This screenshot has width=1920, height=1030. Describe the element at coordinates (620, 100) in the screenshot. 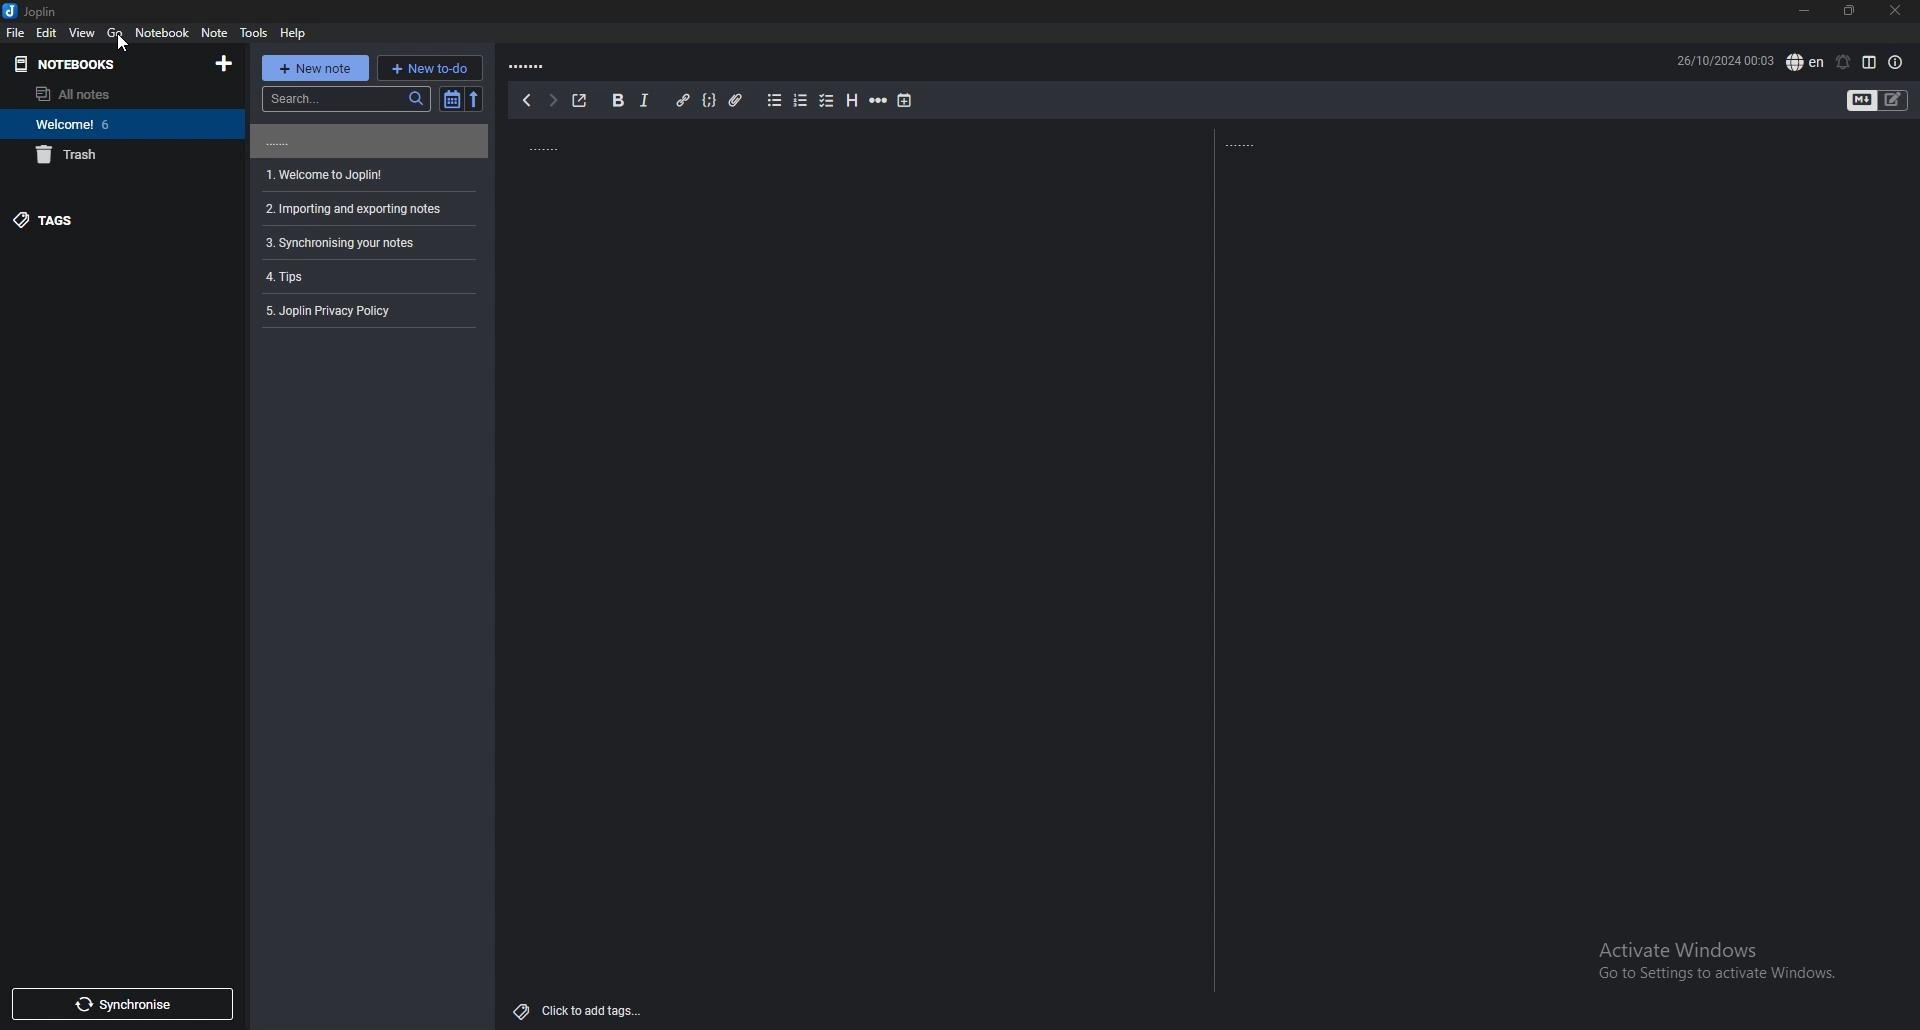

I see `bold` at that location.